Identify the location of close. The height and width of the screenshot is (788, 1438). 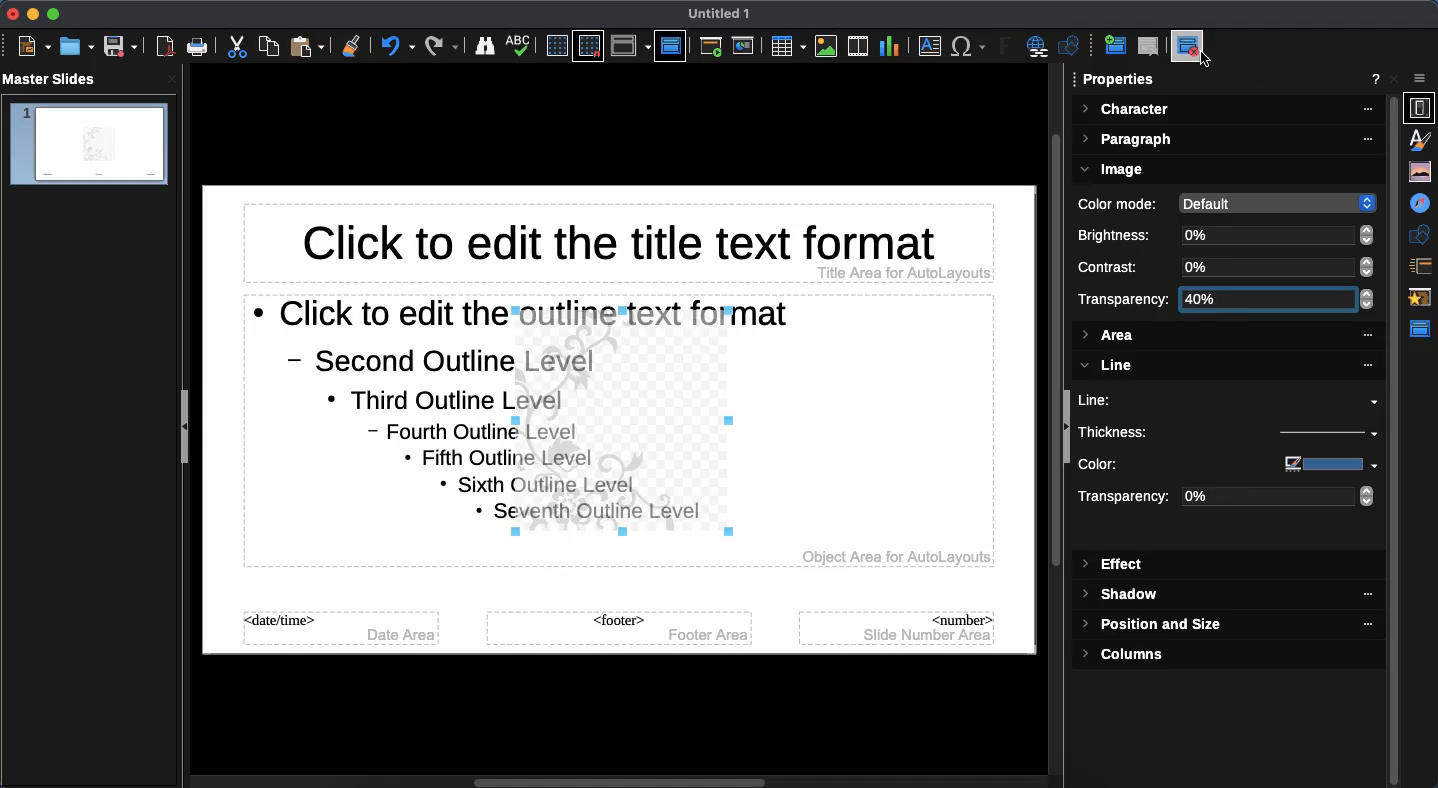
(172, 79).